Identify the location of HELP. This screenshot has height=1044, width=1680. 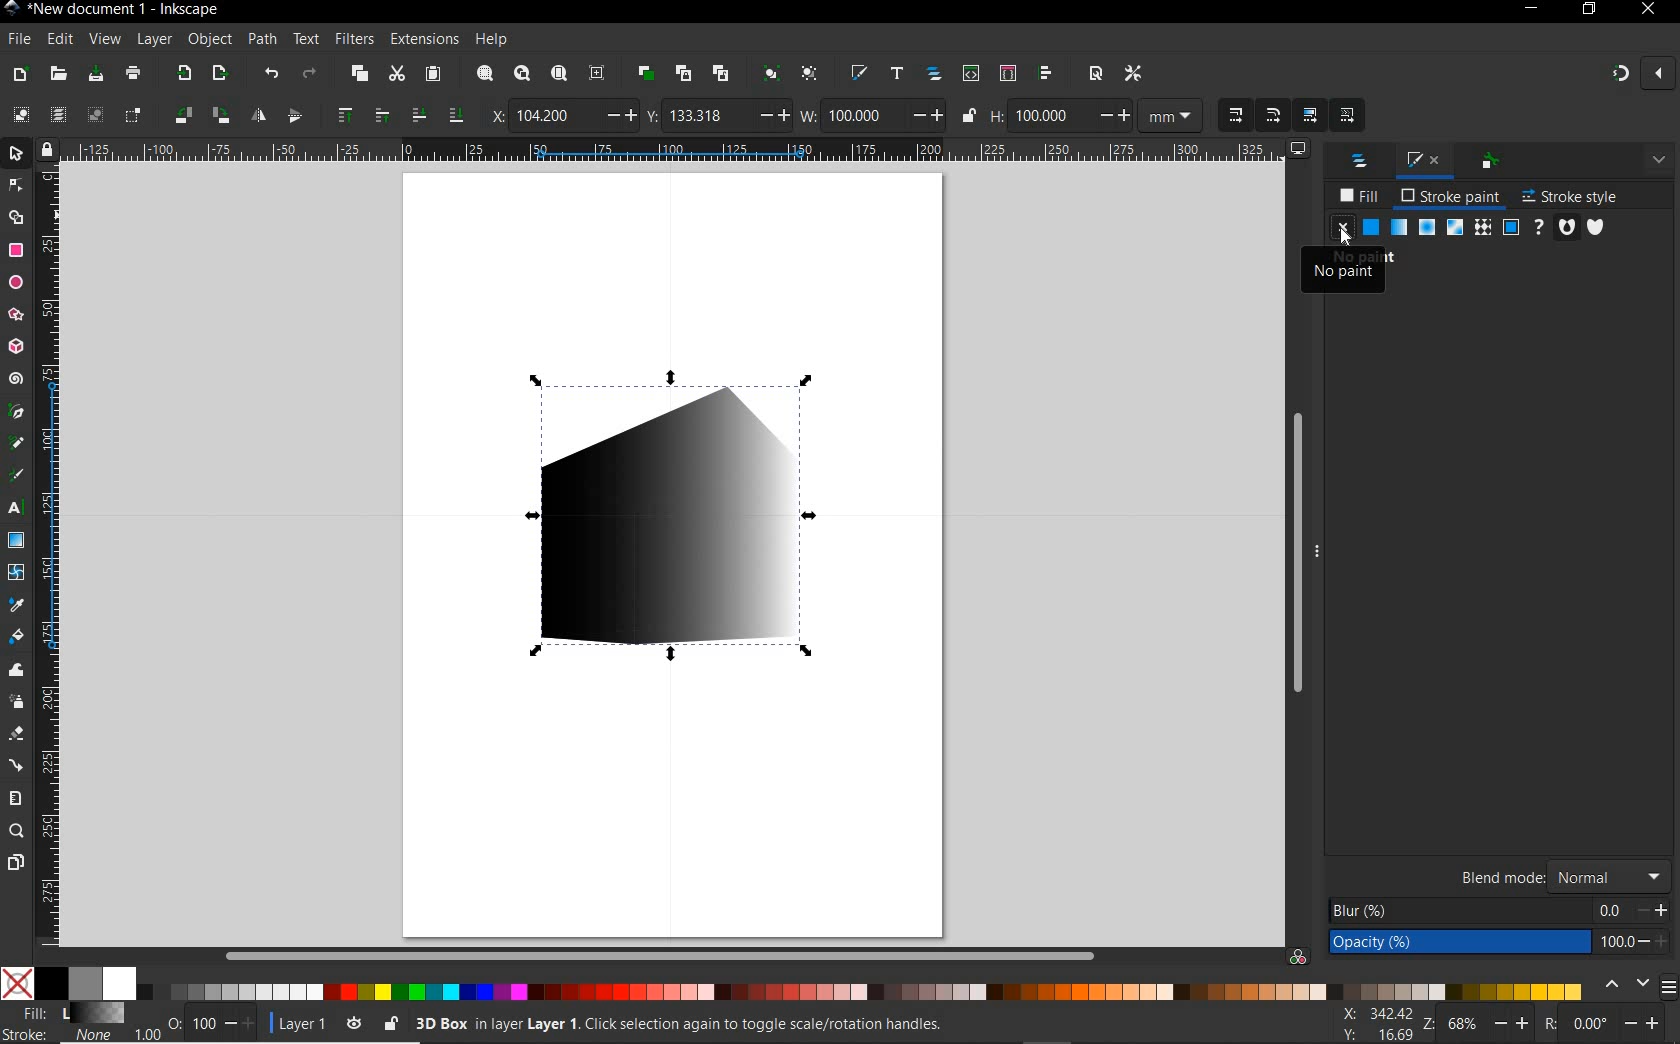
(494, 39).